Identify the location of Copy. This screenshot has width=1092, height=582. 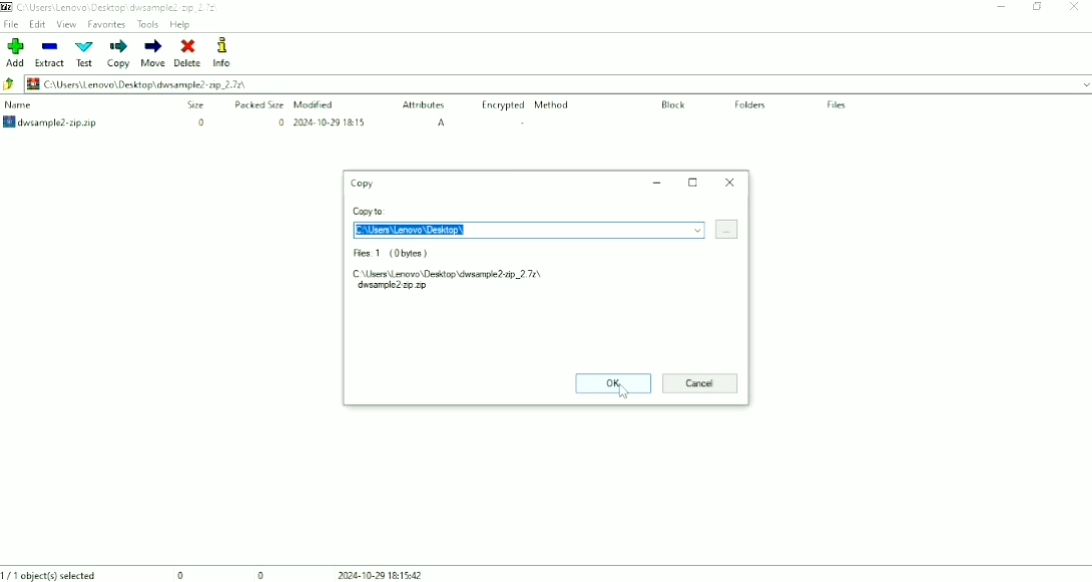
(119, 53).